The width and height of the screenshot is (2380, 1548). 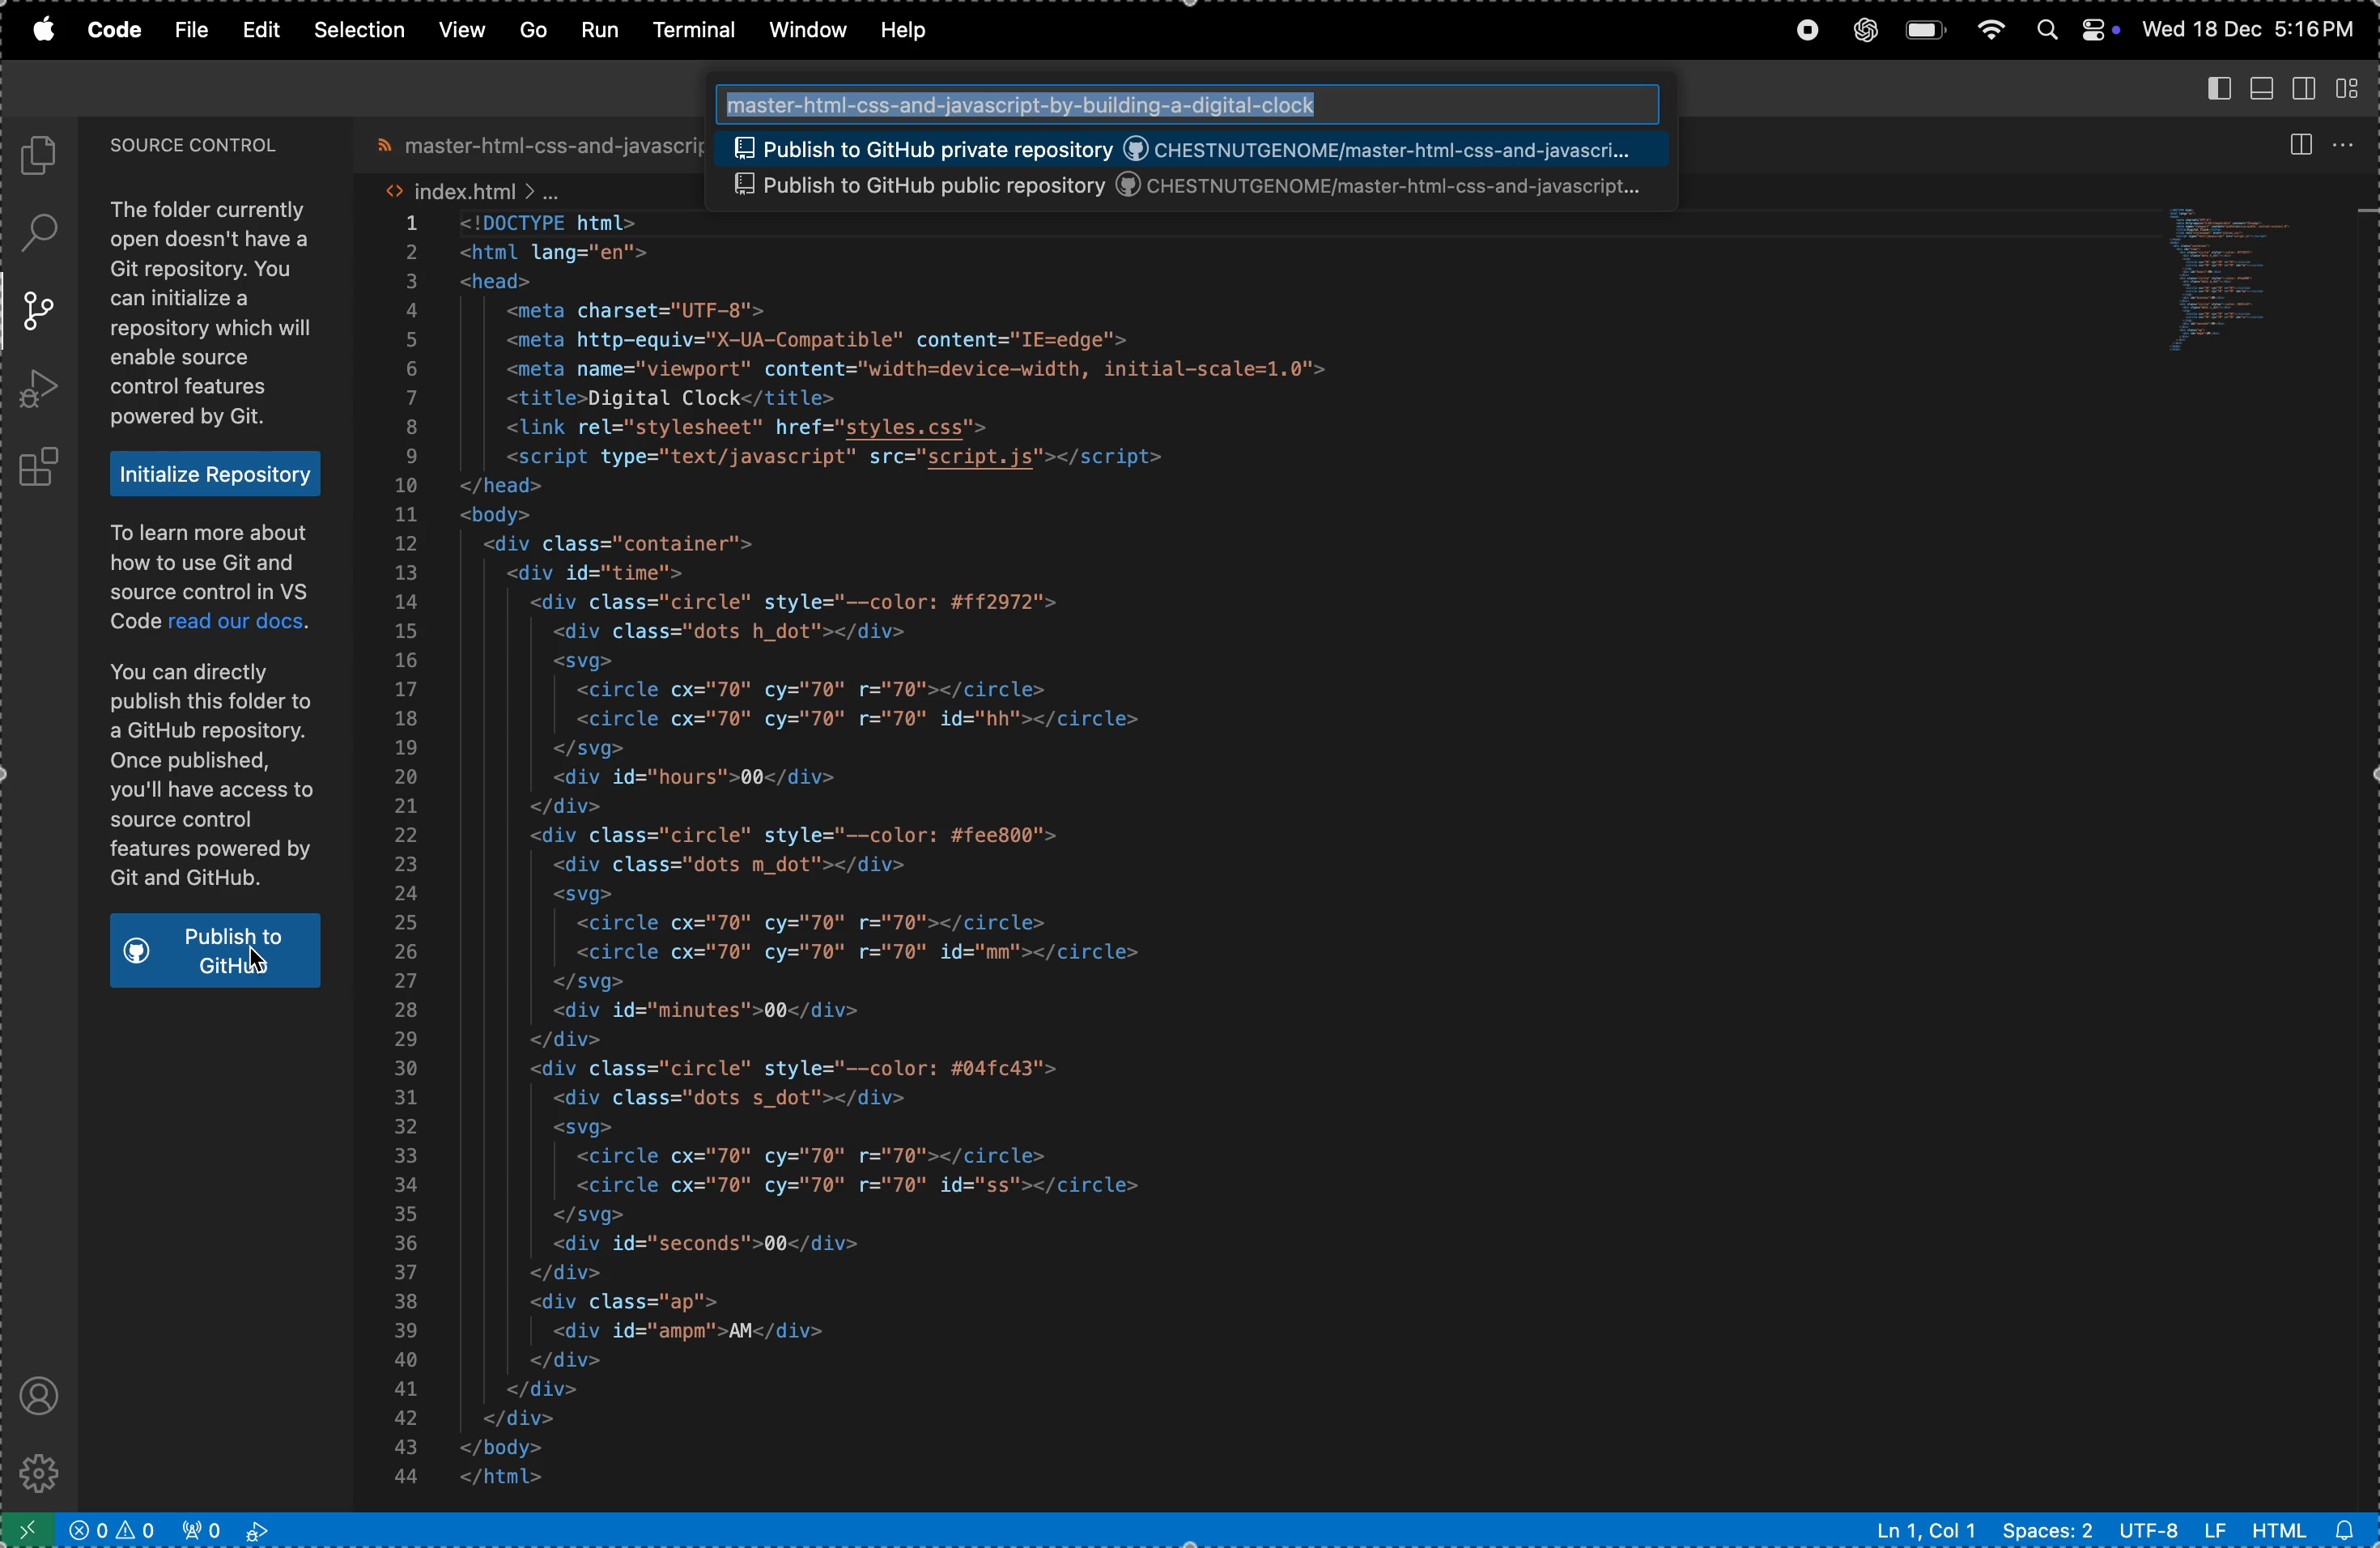 I want to click on primary side abar, so click(x=2206, y=87).